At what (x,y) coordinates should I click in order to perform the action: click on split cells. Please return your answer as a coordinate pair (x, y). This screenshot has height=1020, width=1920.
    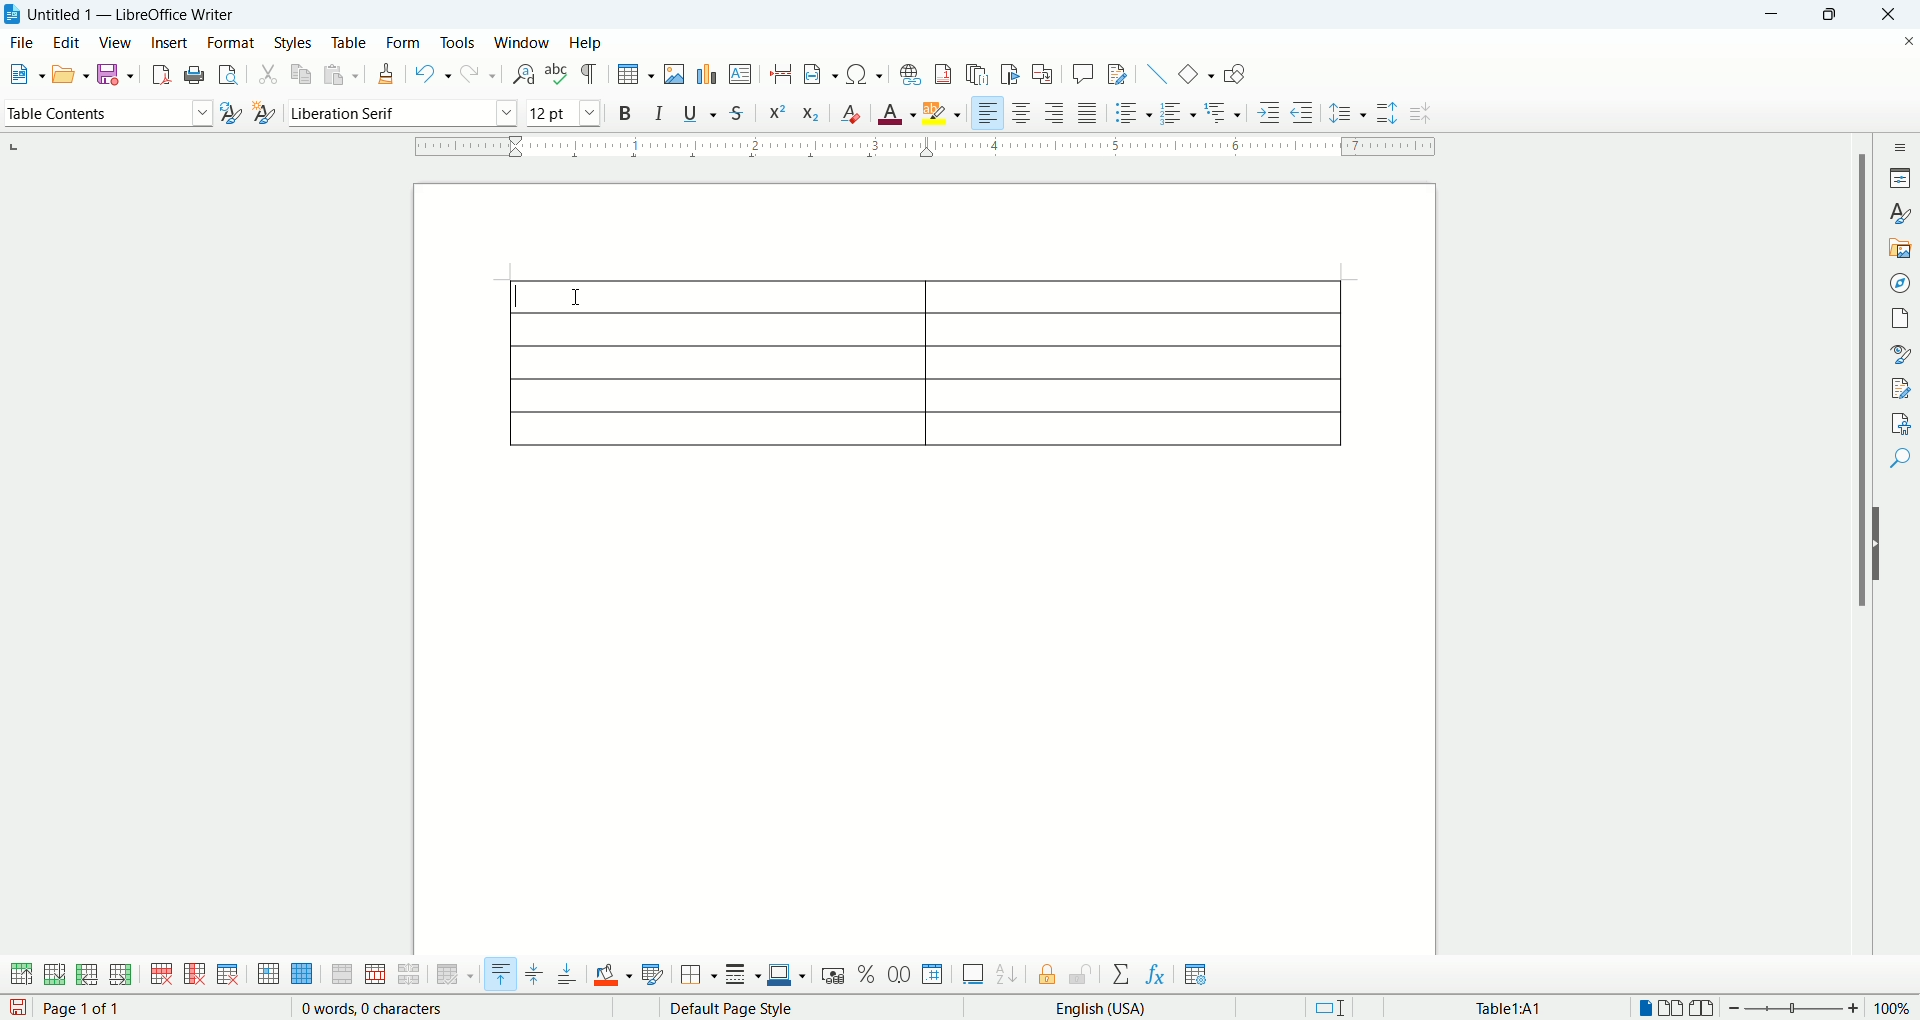
    Looking at the image, I should click on (372, 975).